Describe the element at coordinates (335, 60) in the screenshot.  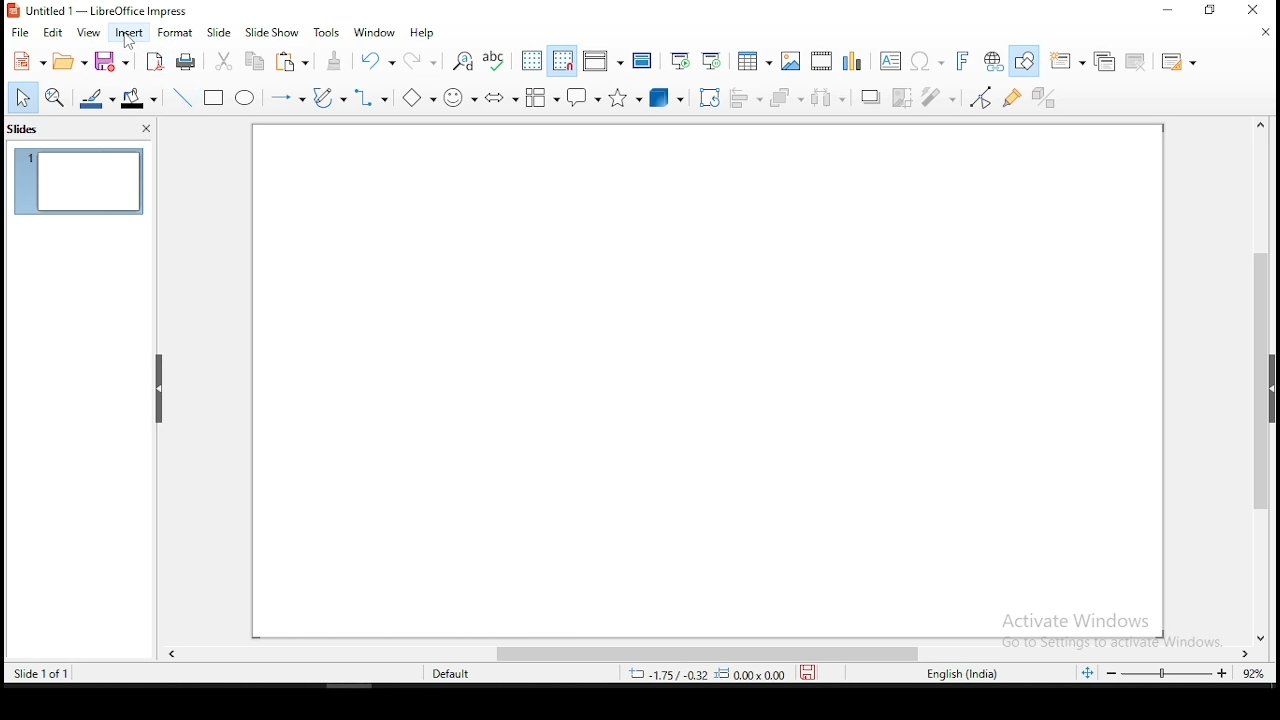
I see `clone formatting` at that location.